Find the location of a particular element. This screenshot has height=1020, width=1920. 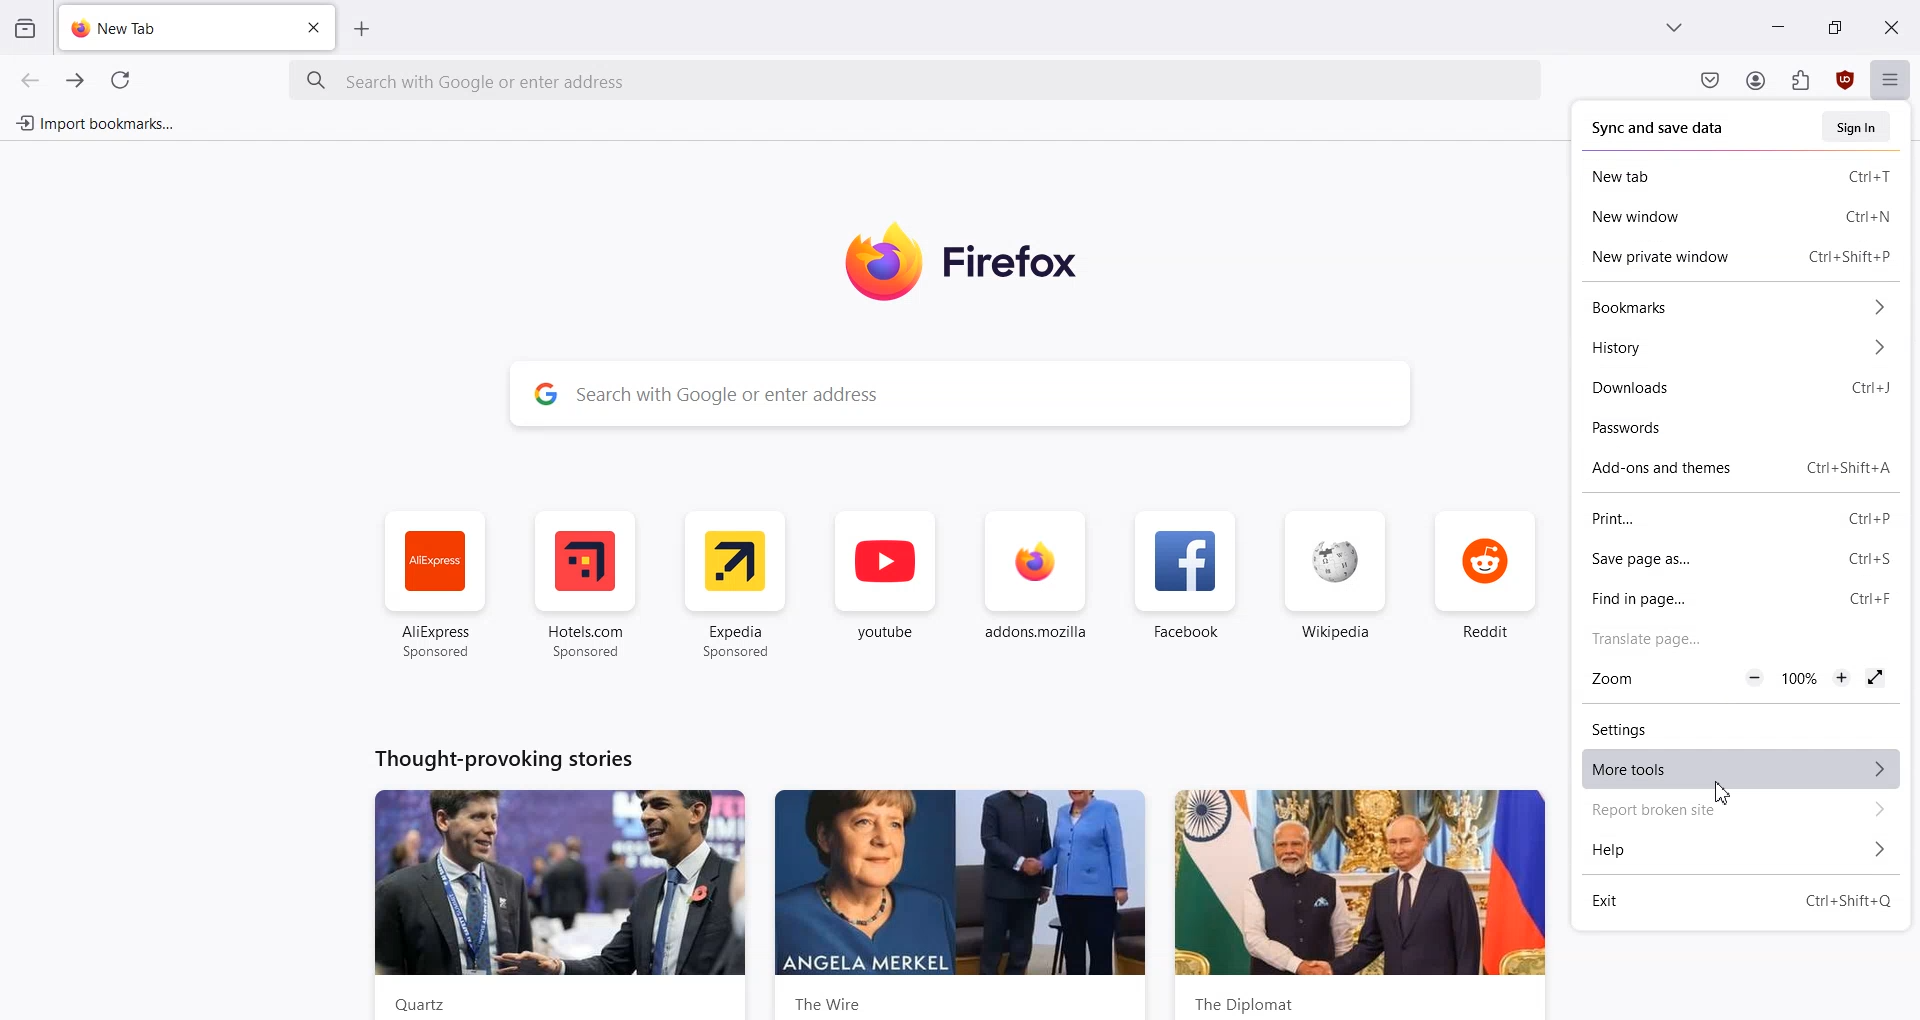

Shortcut key is located at coordinates (1871, 597).